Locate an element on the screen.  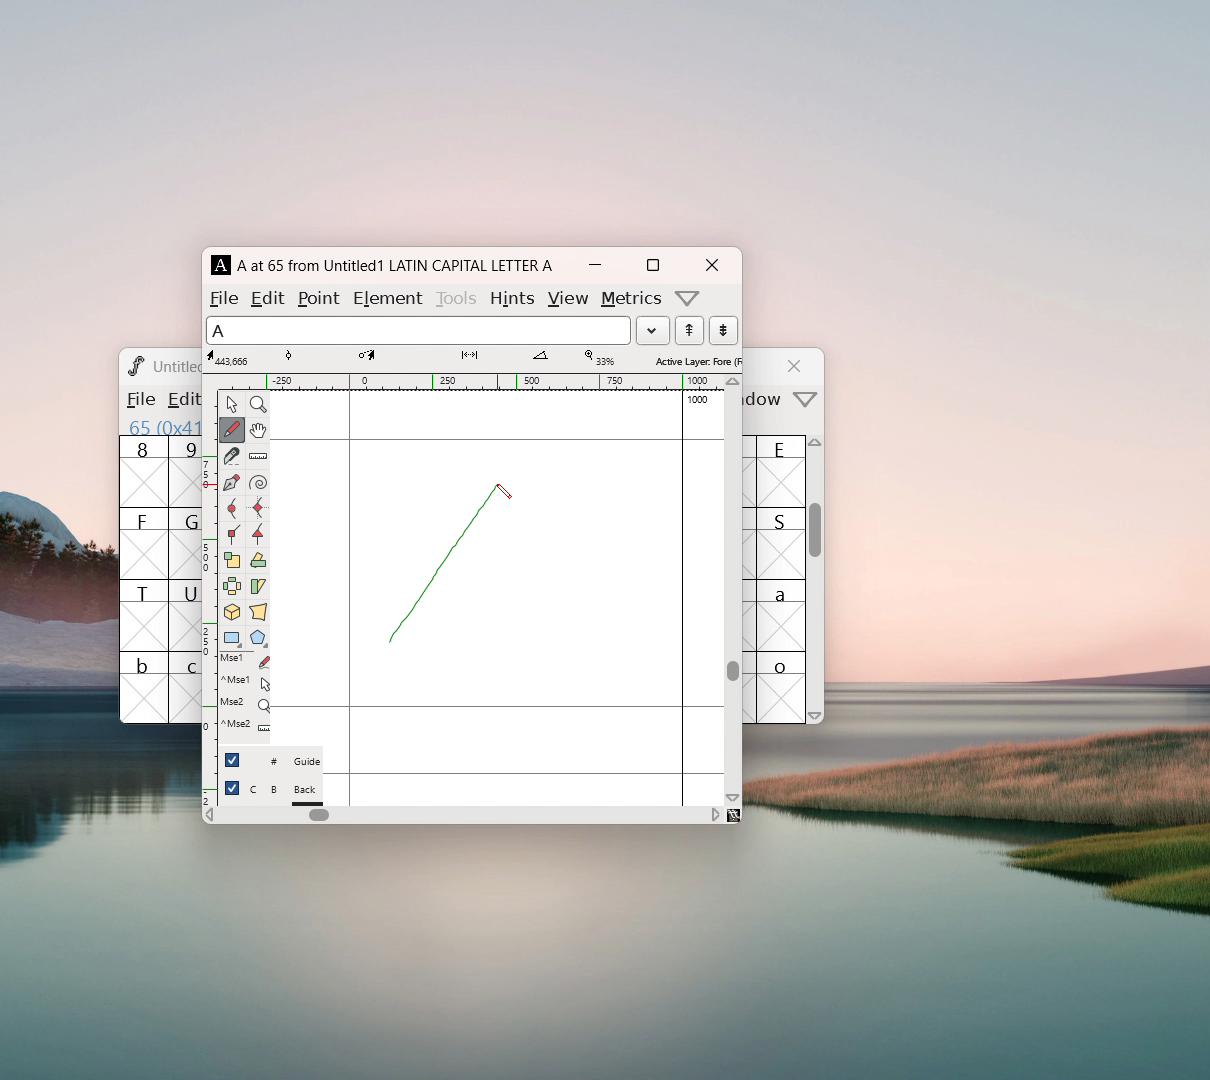
selected layer is located at coordinates (695, 360).